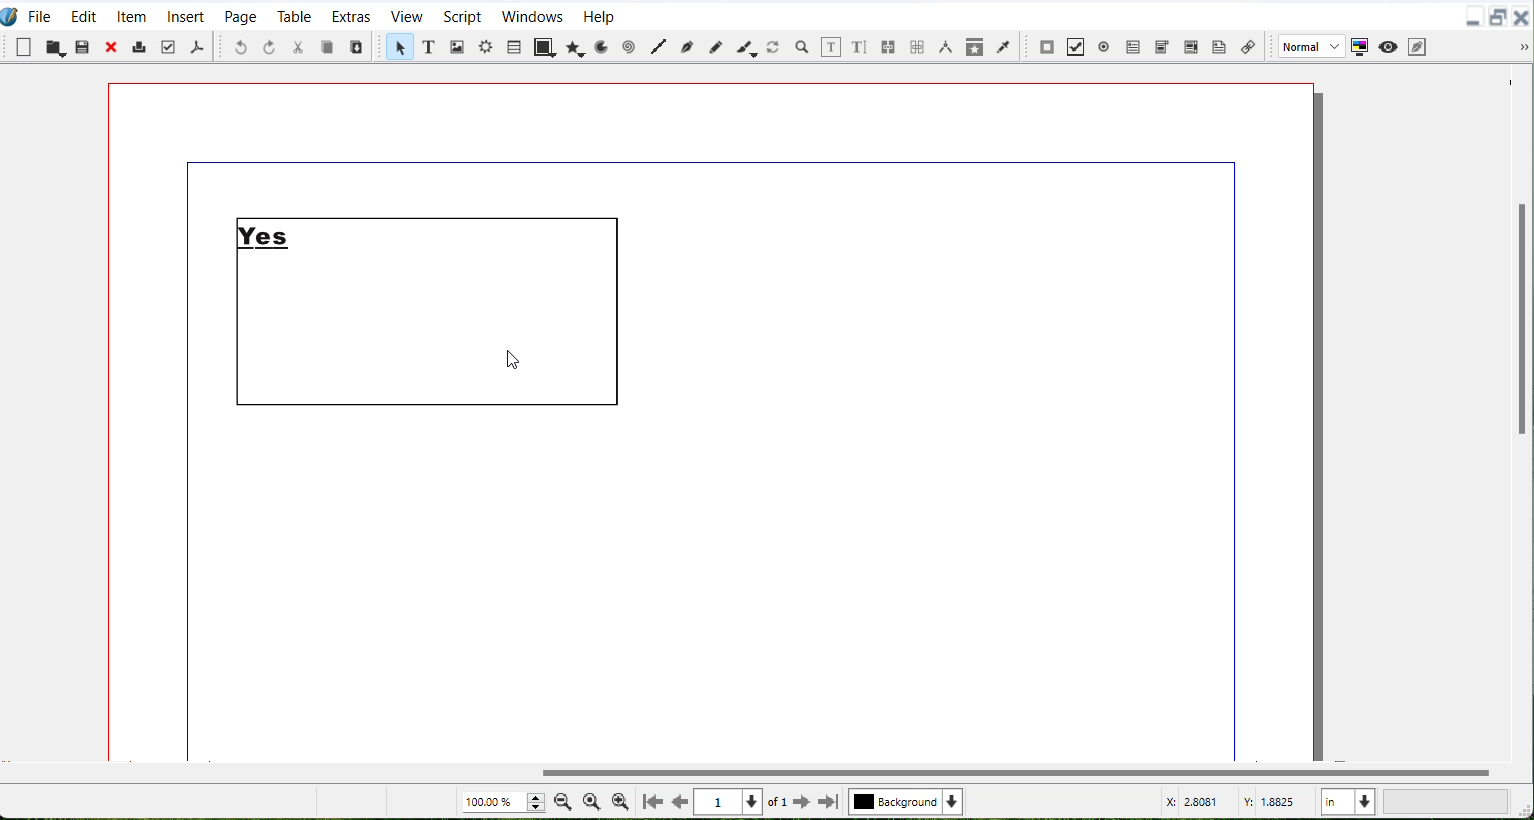 The height and width of the screenshot is (820, 1534). What do you see at coordinates (531, 15) in the screenshot?
I see `Windows` at bounding box center [531, 15].